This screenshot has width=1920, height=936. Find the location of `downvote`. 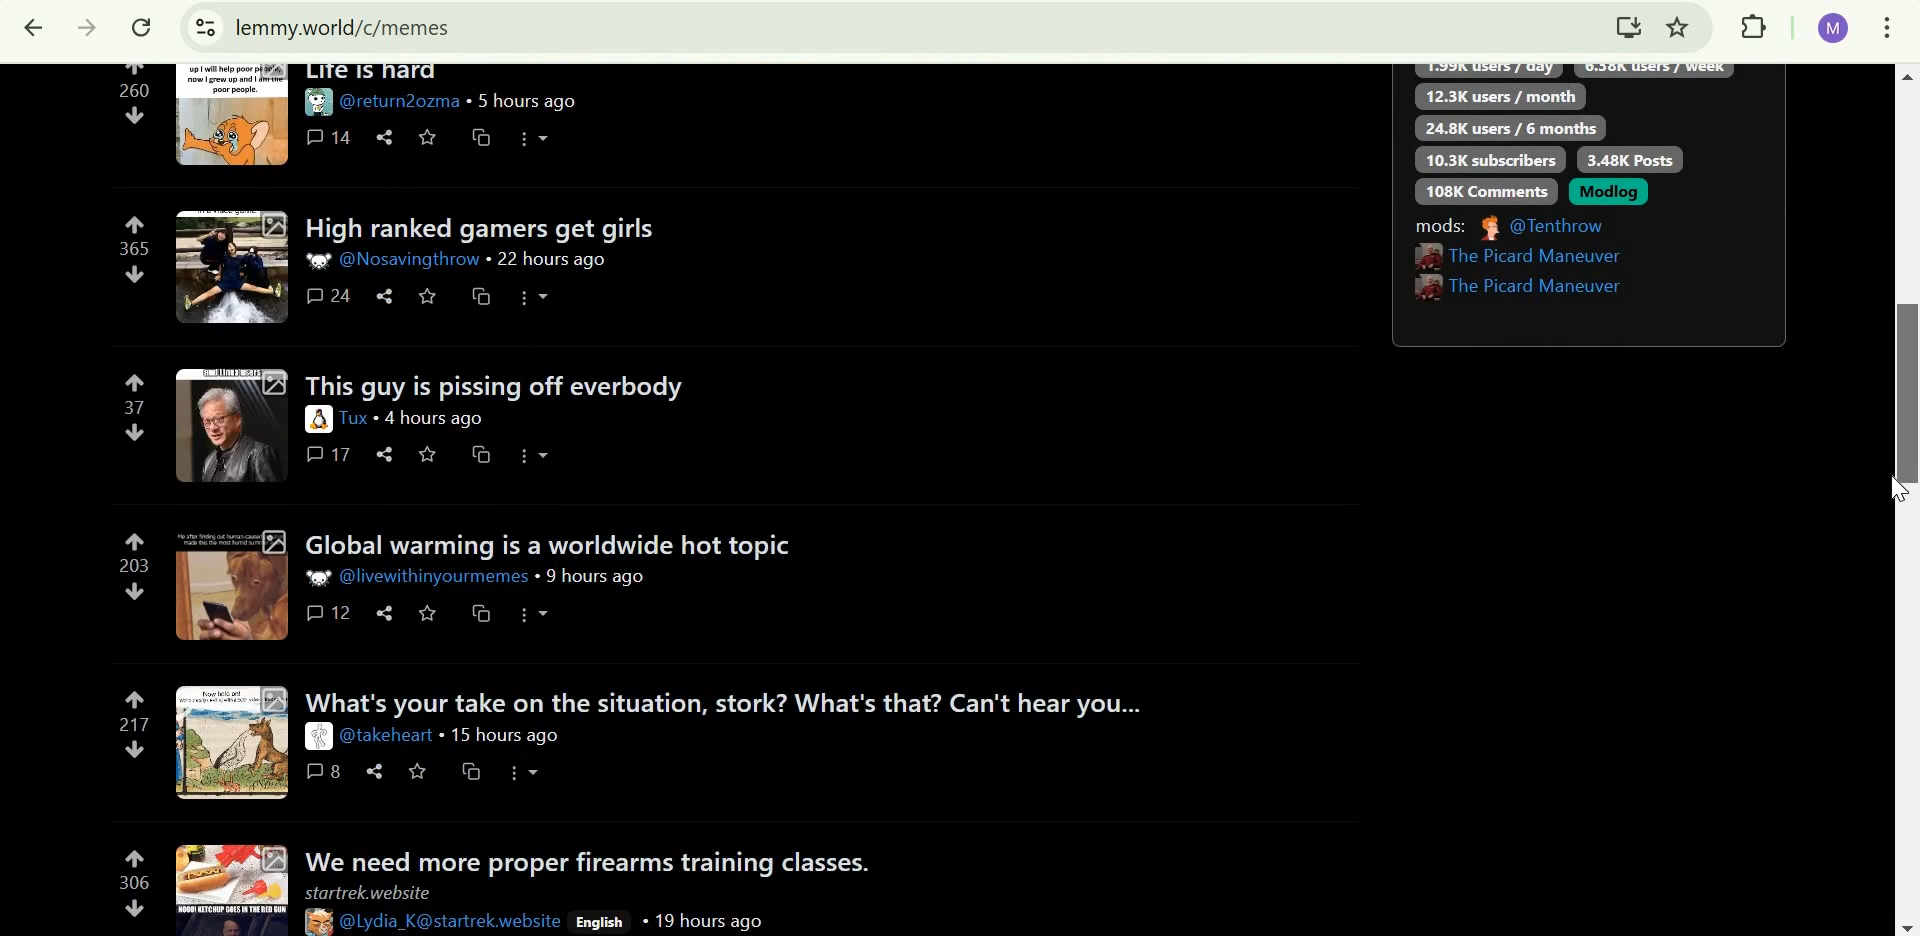

downvote is located at coordinates (135, 117).